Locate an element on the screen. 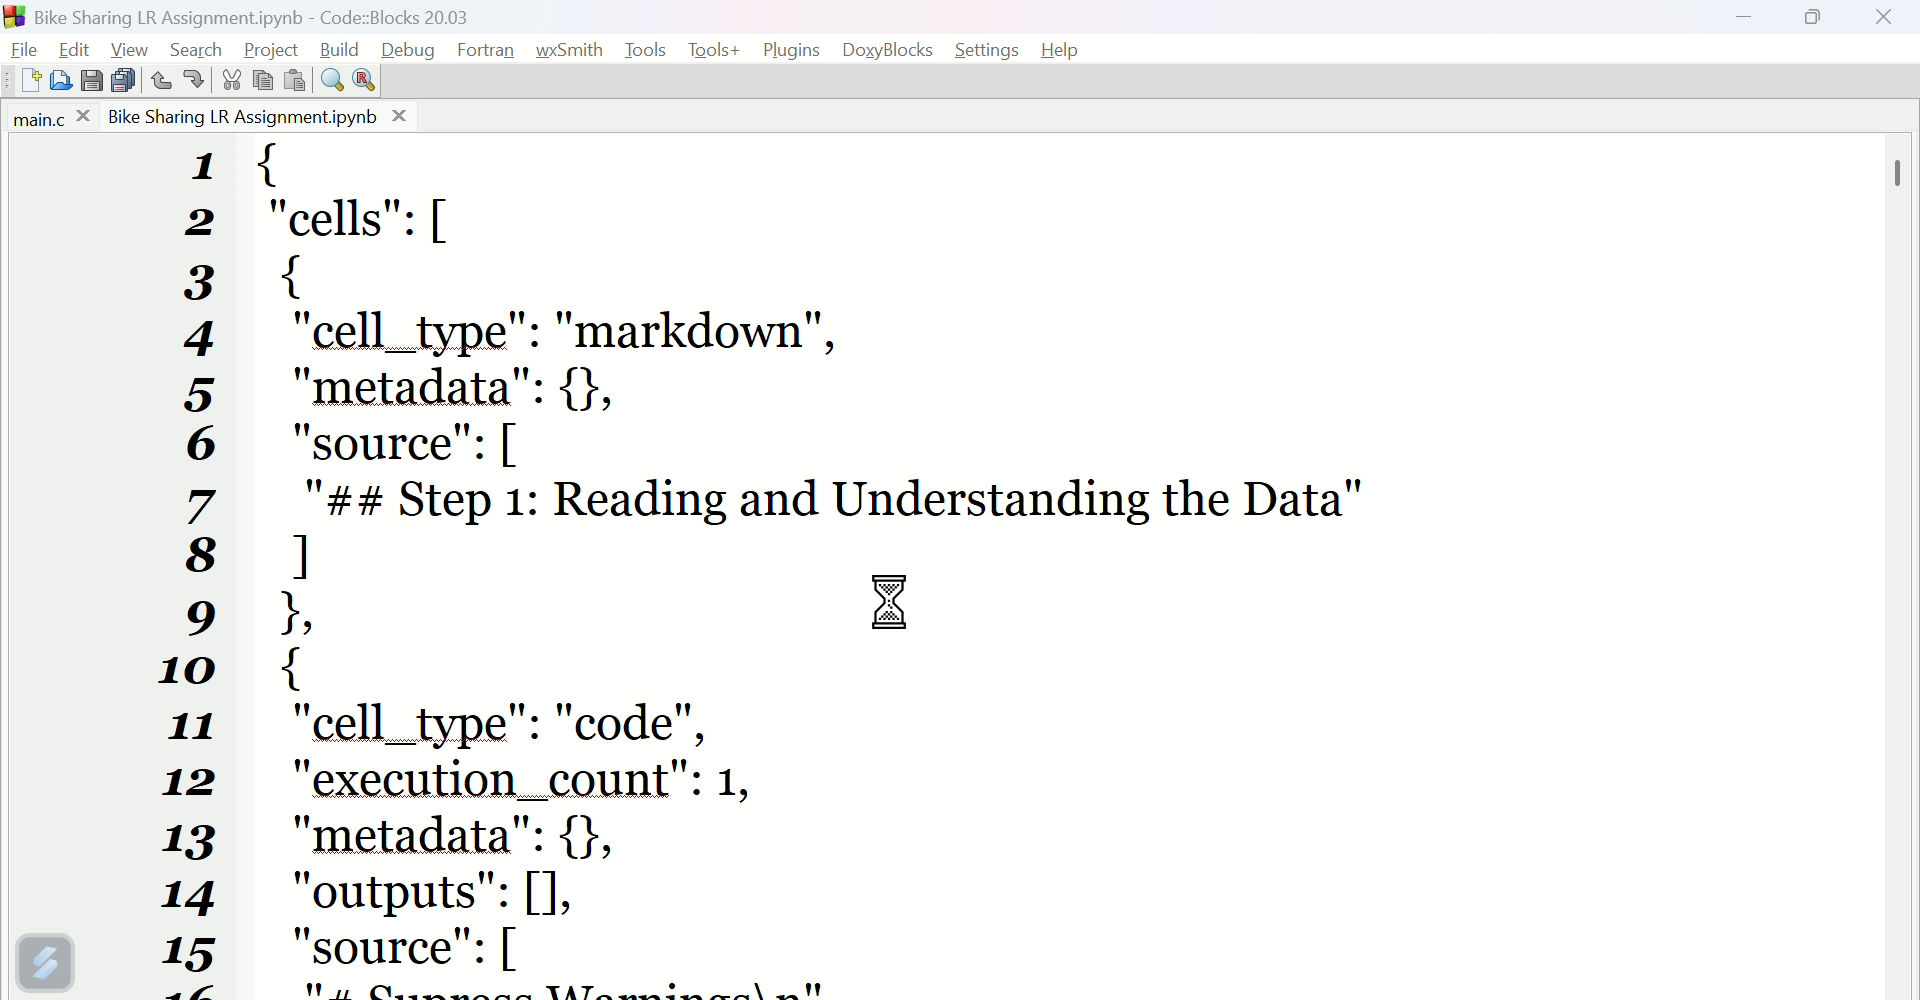  minimise is located at coordinates (1755, 24).